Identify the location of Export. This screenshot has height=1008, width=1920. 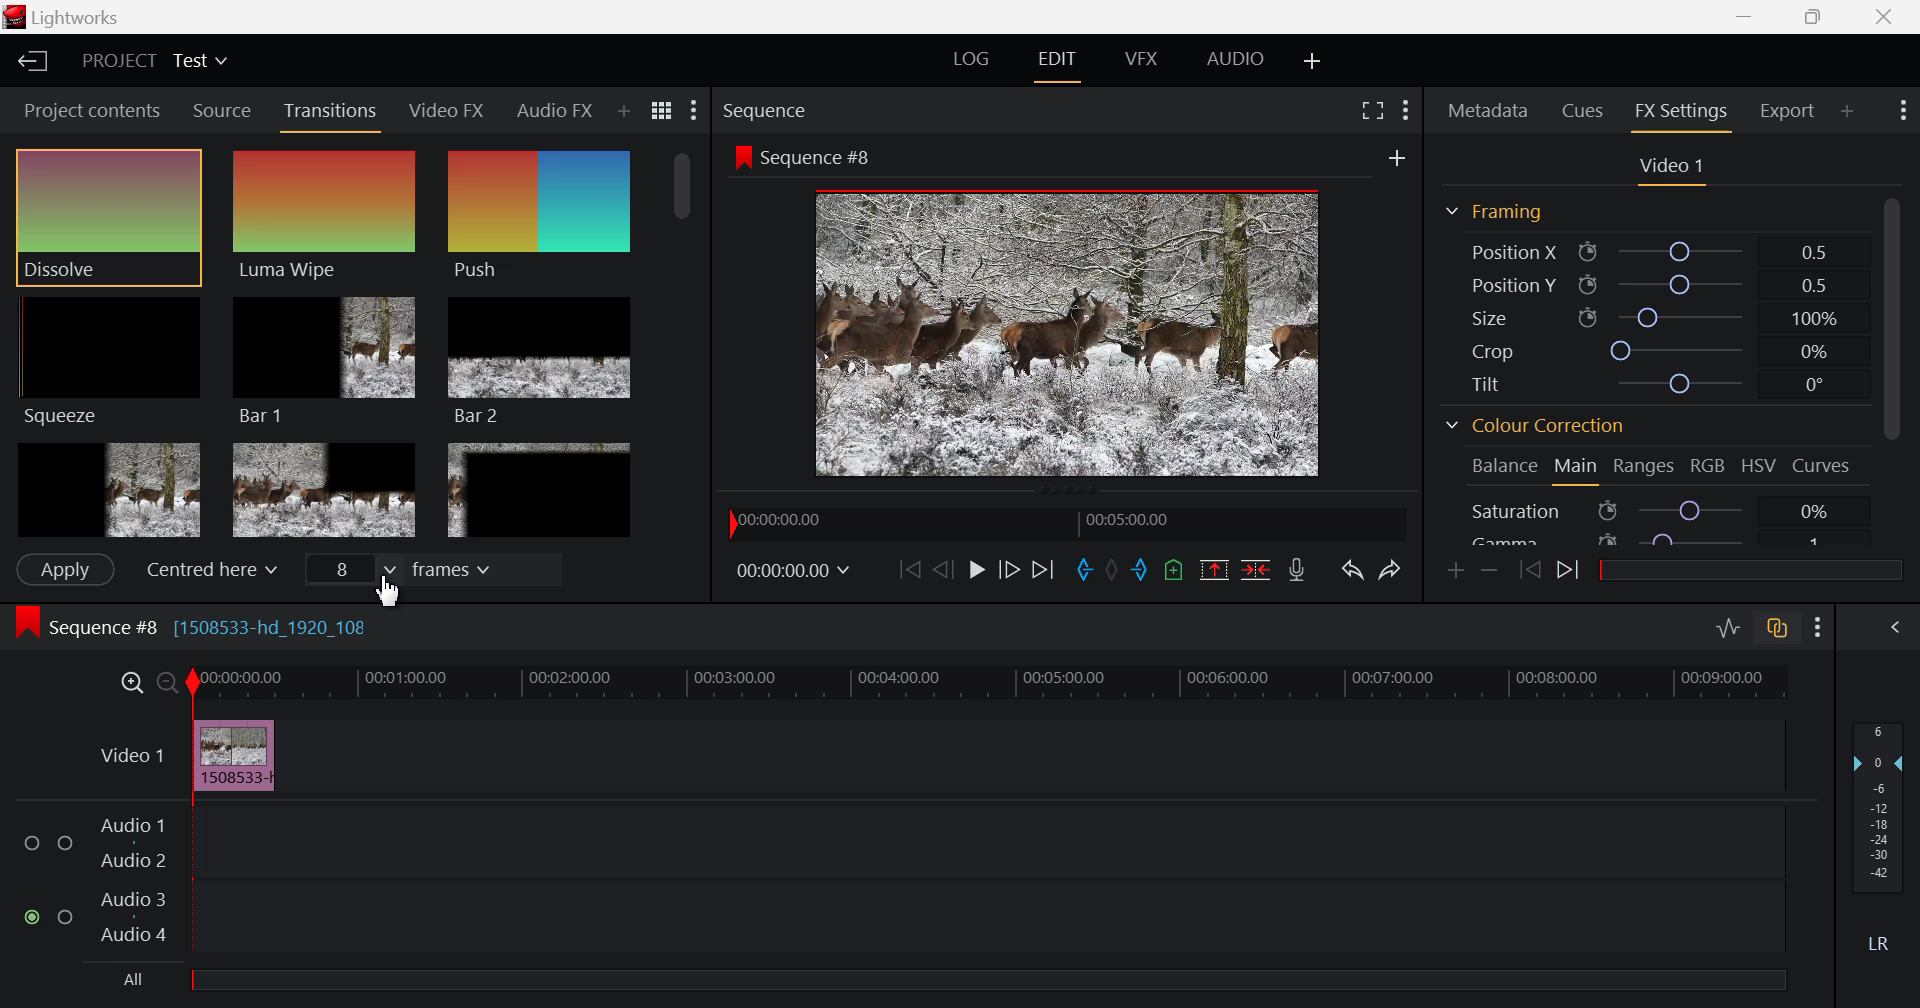
(1787, 107).